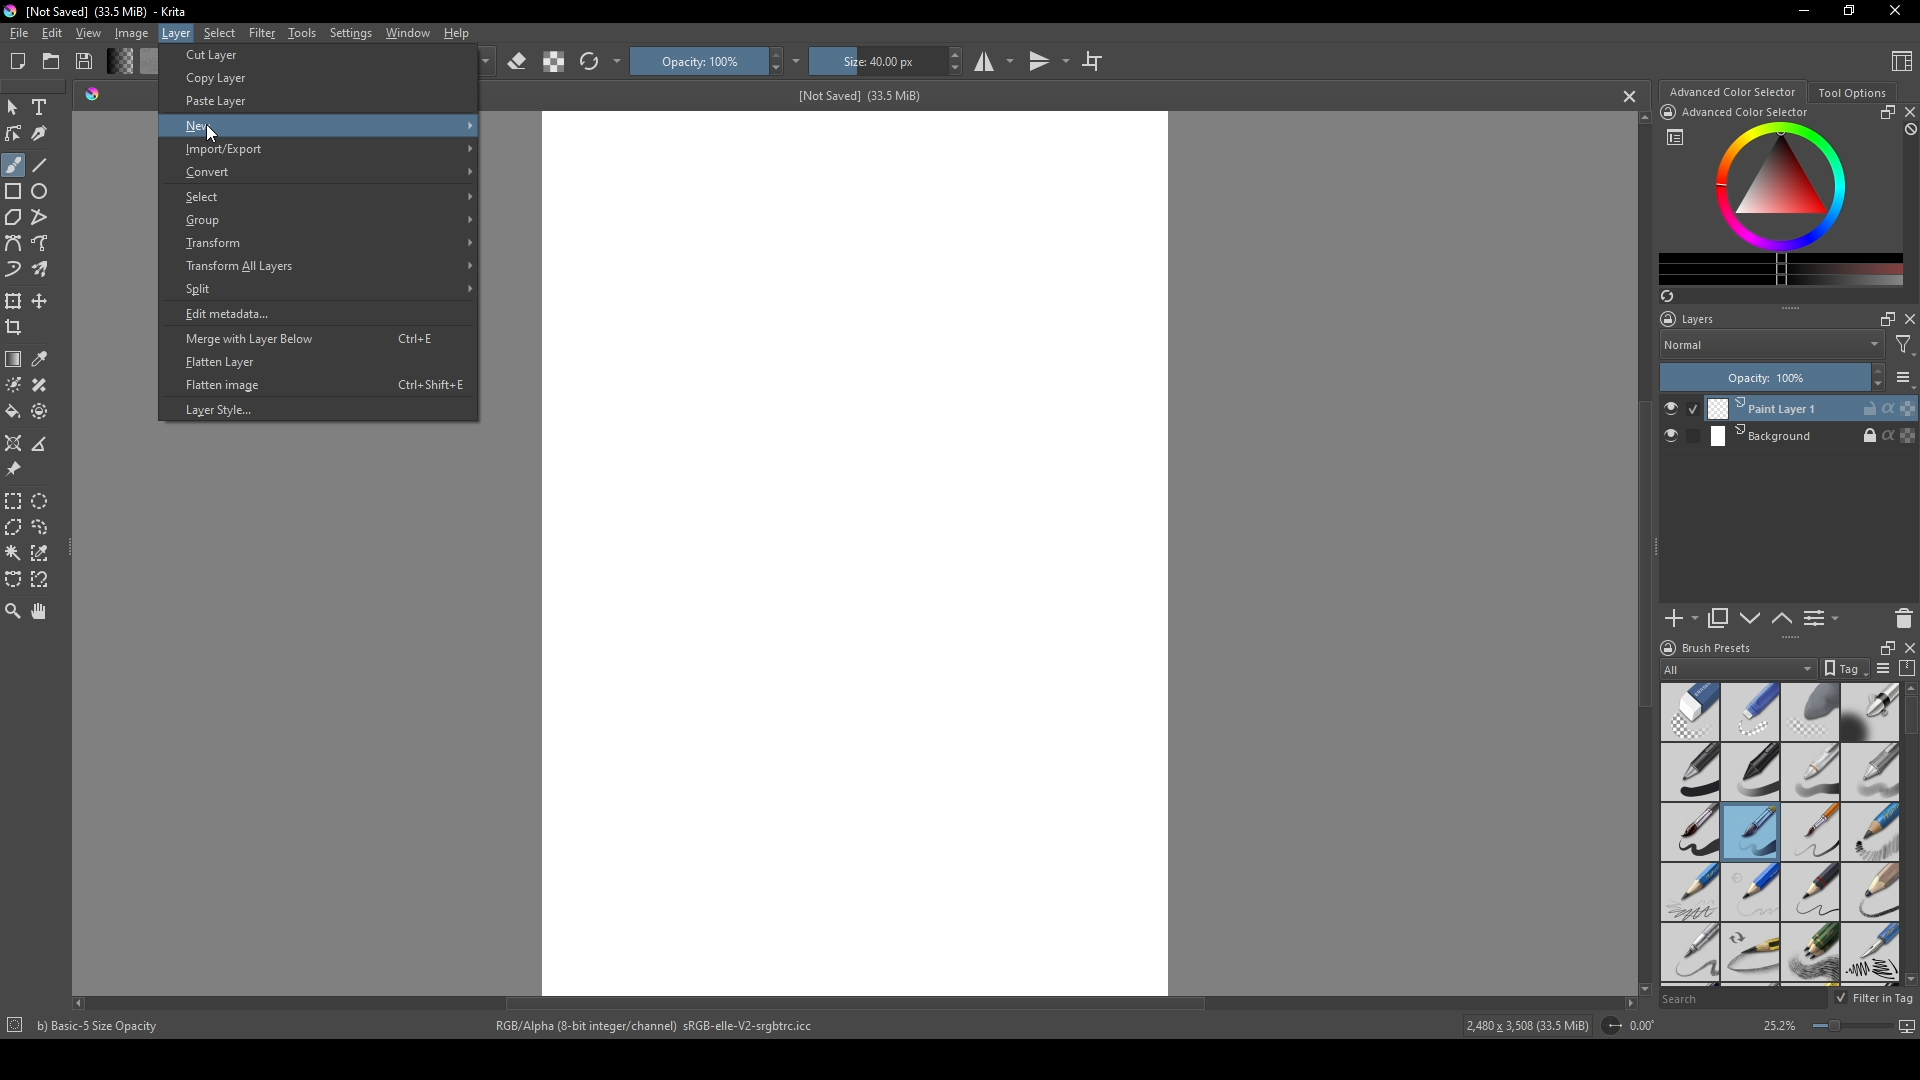  Describe the element at coordinates (1904, 345) in the screenshot. I see `filter` at that location.